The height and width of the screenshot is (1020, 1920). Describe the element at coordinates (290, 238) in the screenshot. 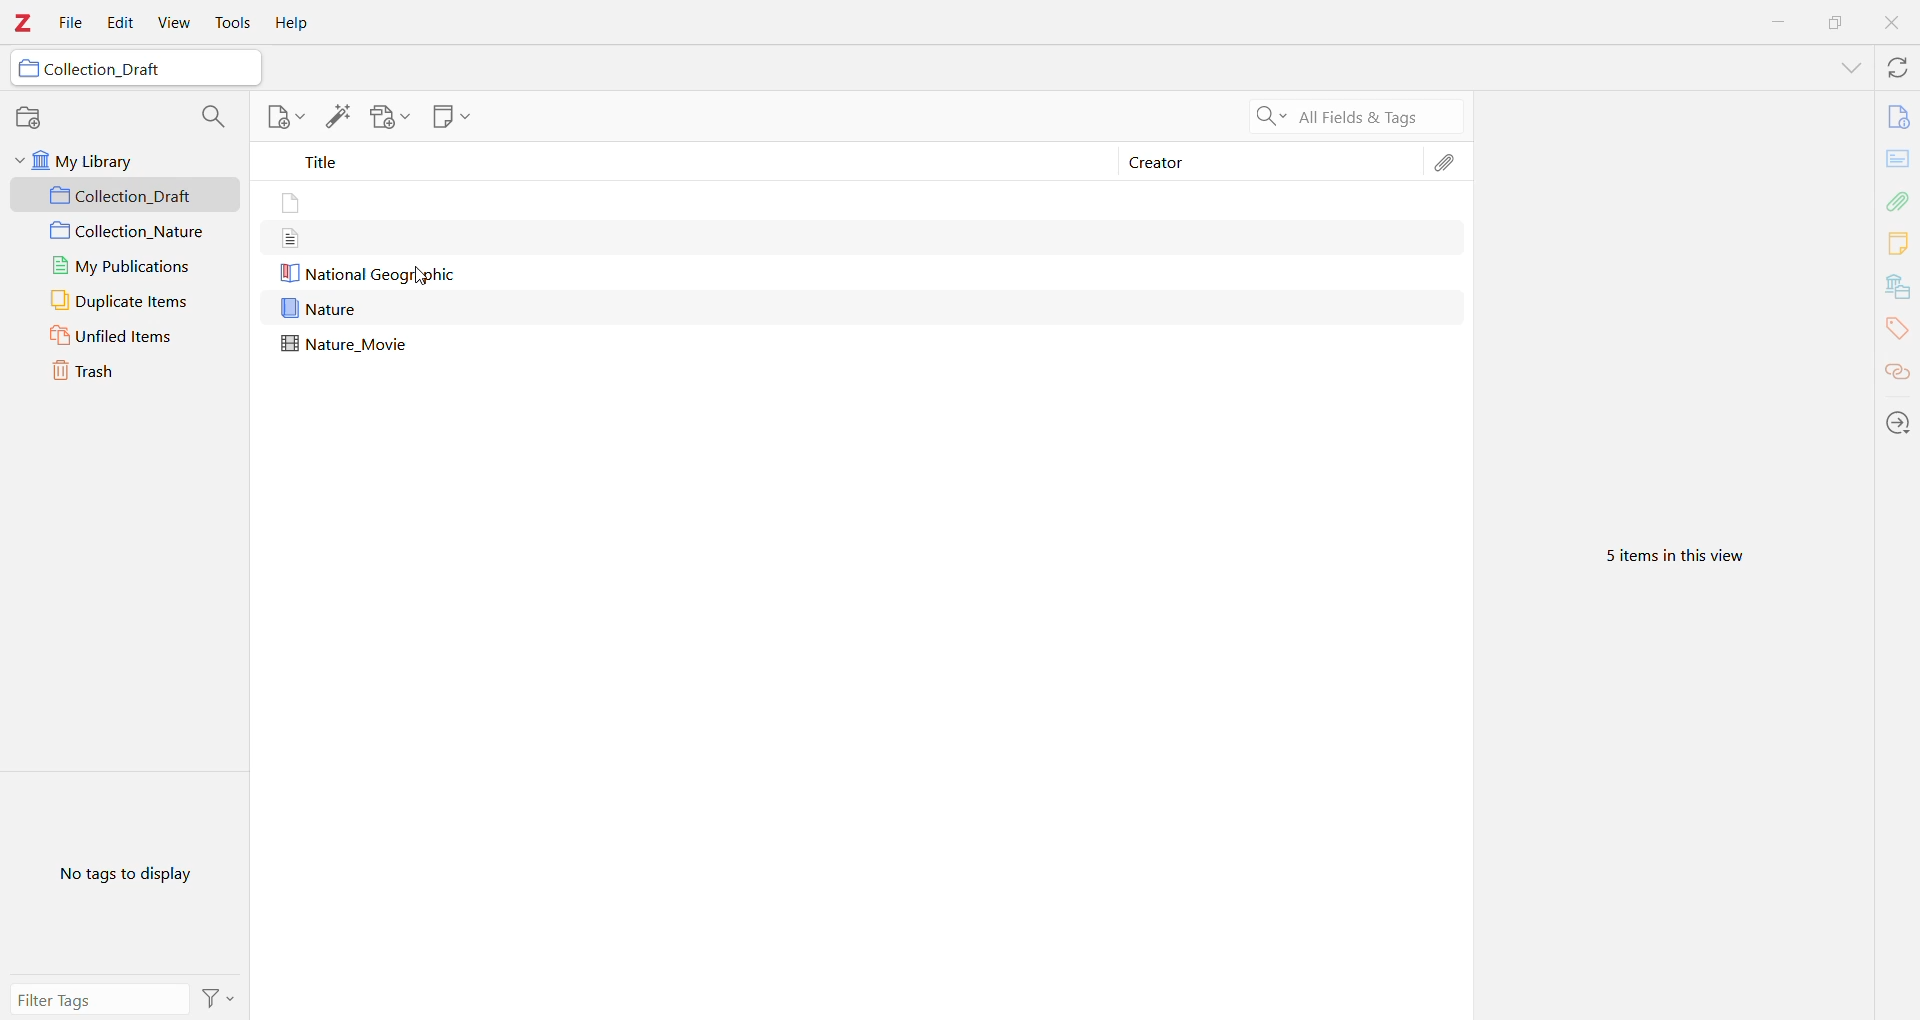

I see `file` at that location.